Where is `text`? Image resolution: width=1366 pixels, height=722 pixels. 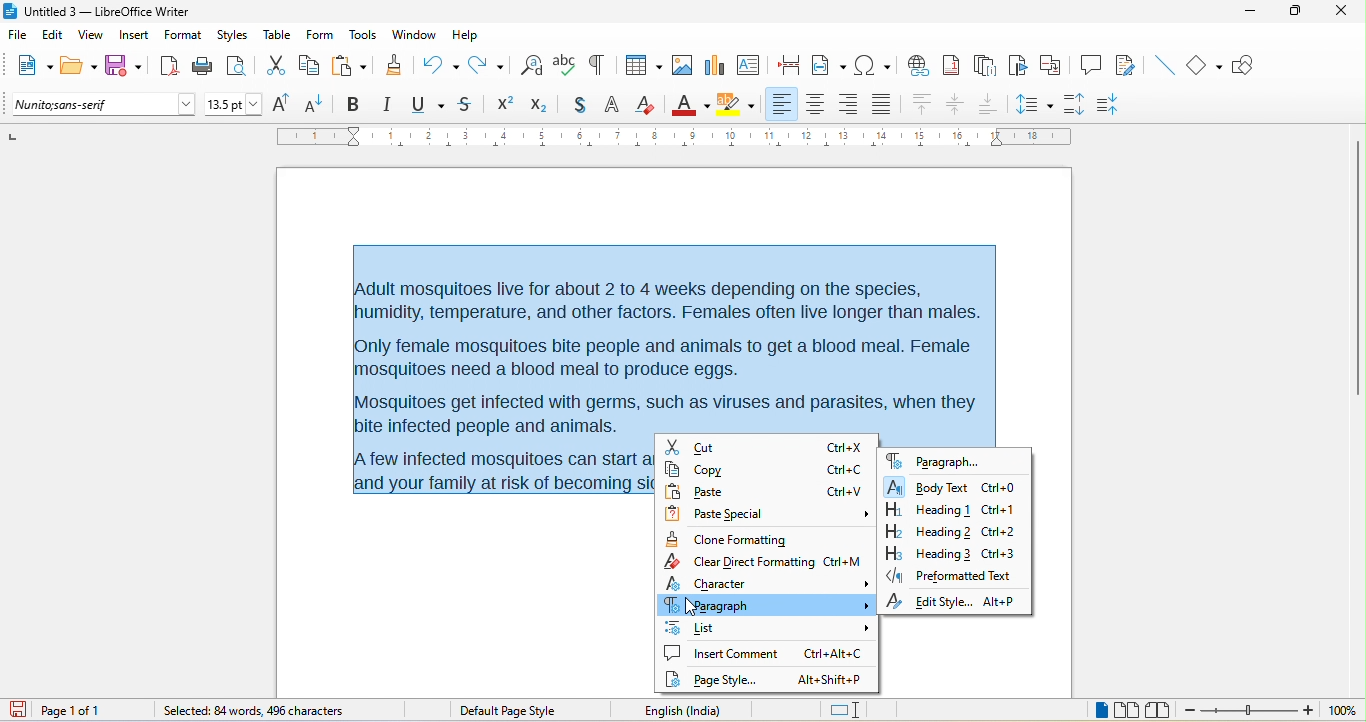 text is located at coordinates (681, 340).